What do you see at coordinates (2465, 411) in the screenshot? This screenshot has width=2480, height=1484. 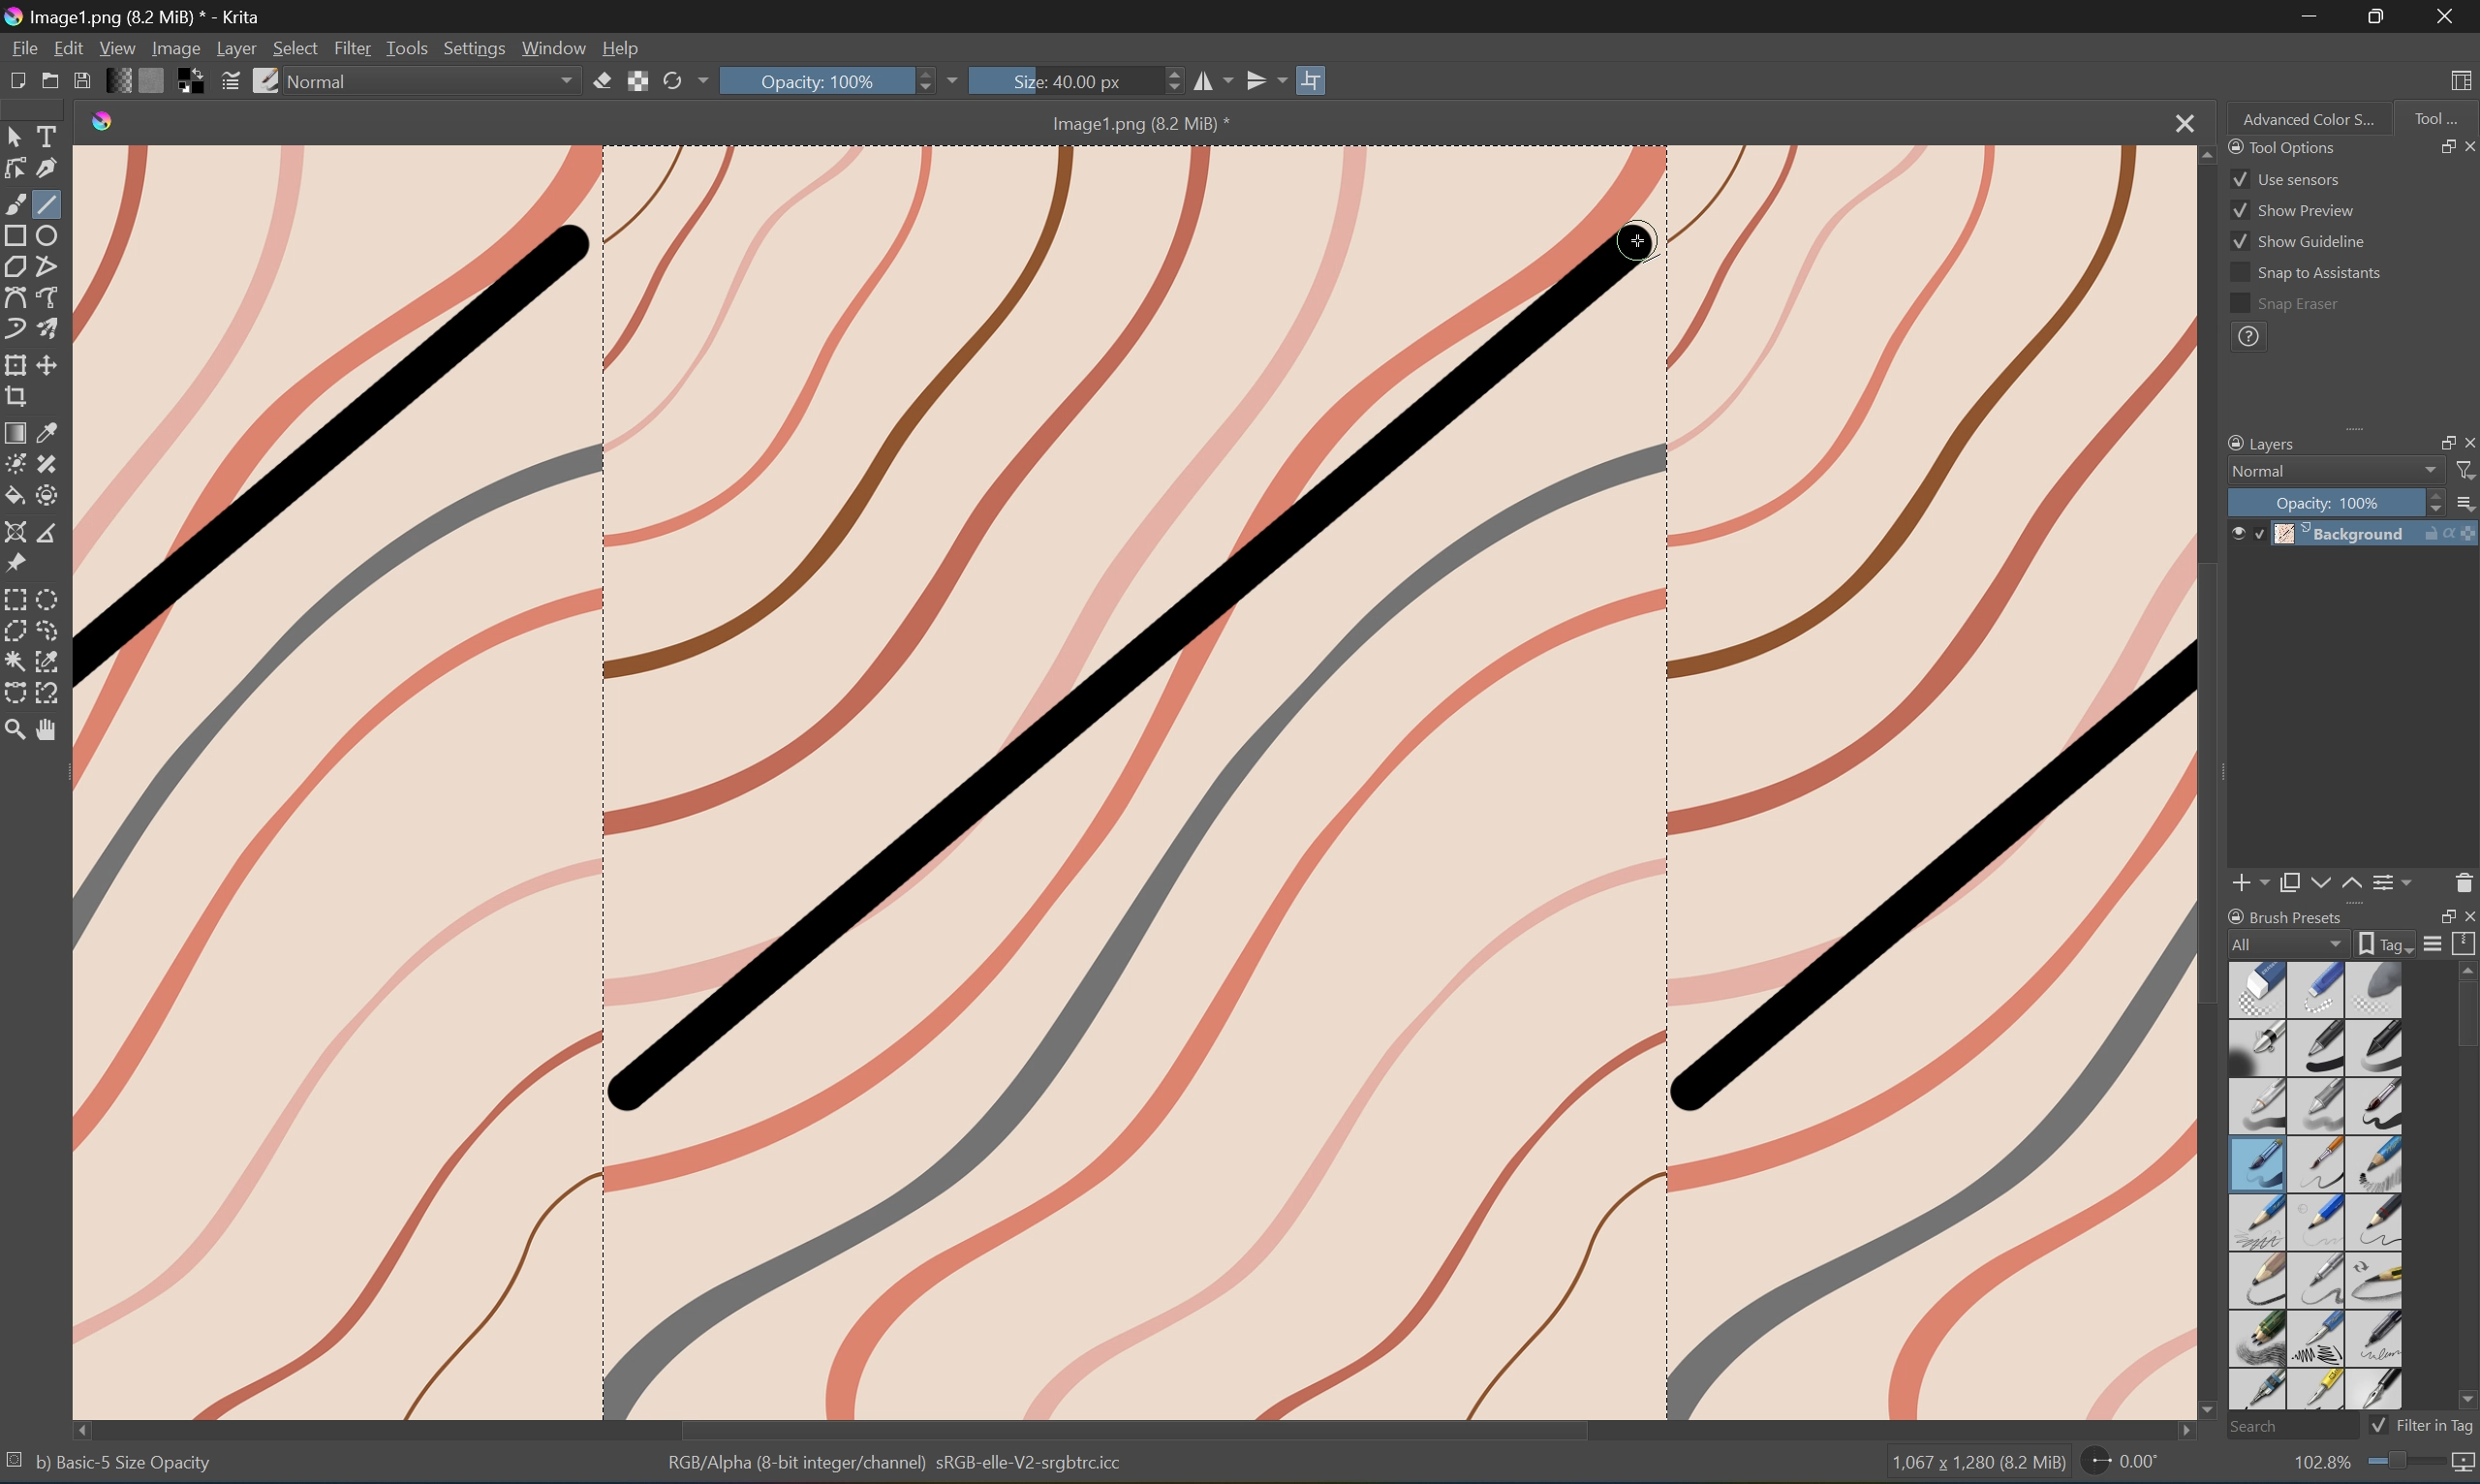 I see `Scroll Right` at bounding box center [2465, 411].